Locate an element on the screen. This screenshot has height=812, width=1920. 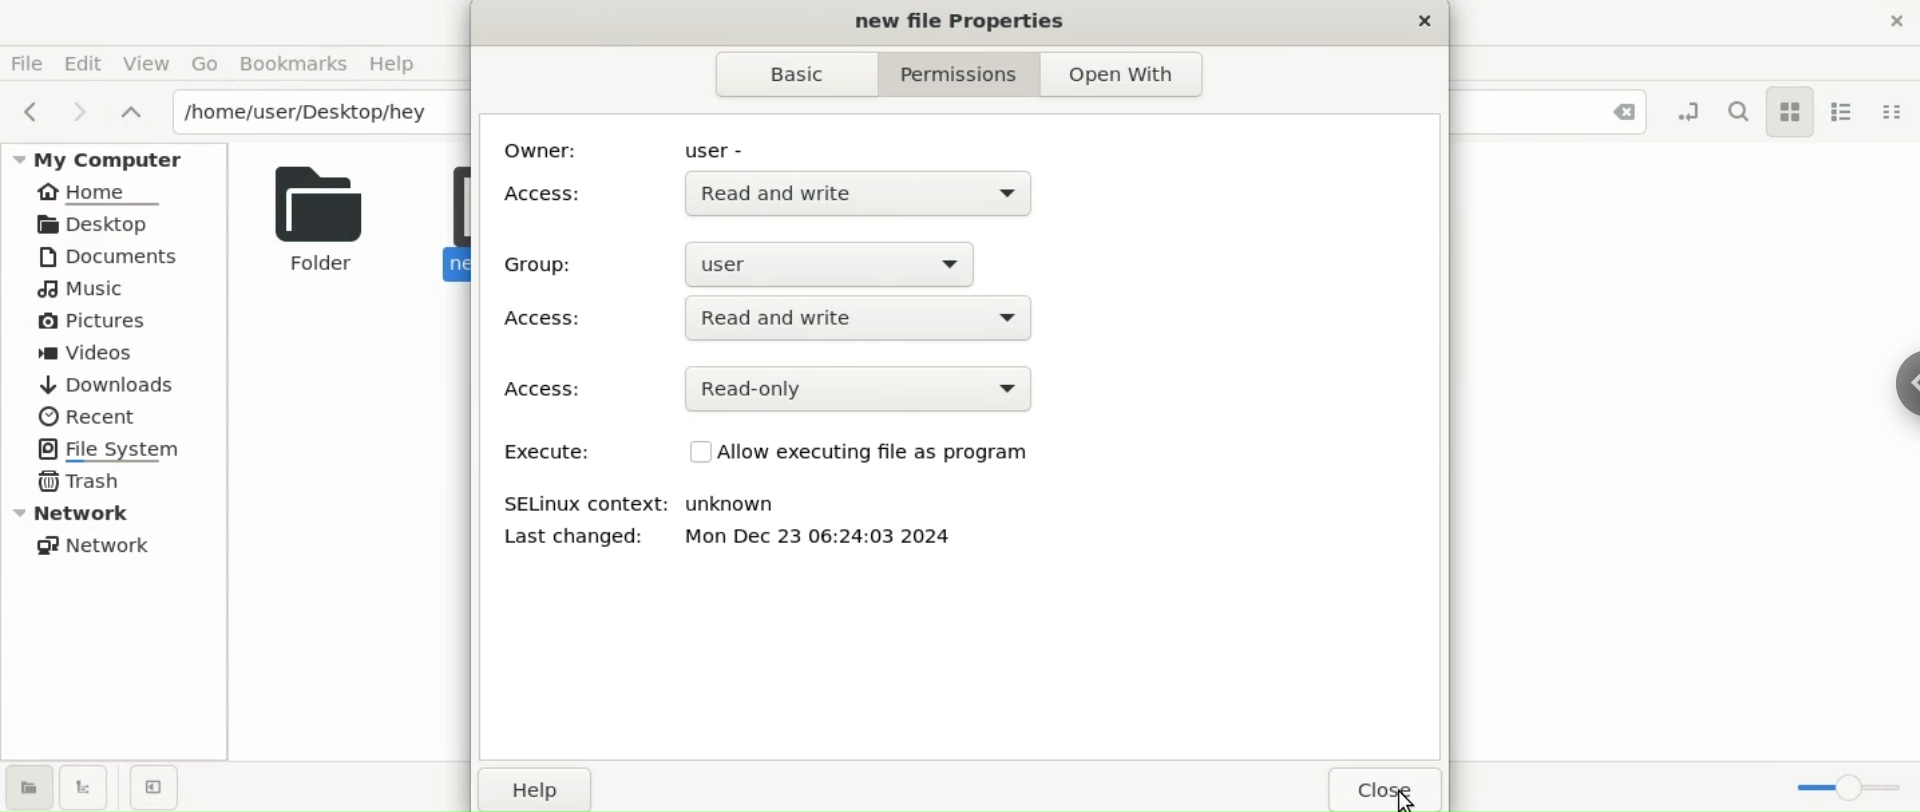
Network is located at coordinates (120, 512).